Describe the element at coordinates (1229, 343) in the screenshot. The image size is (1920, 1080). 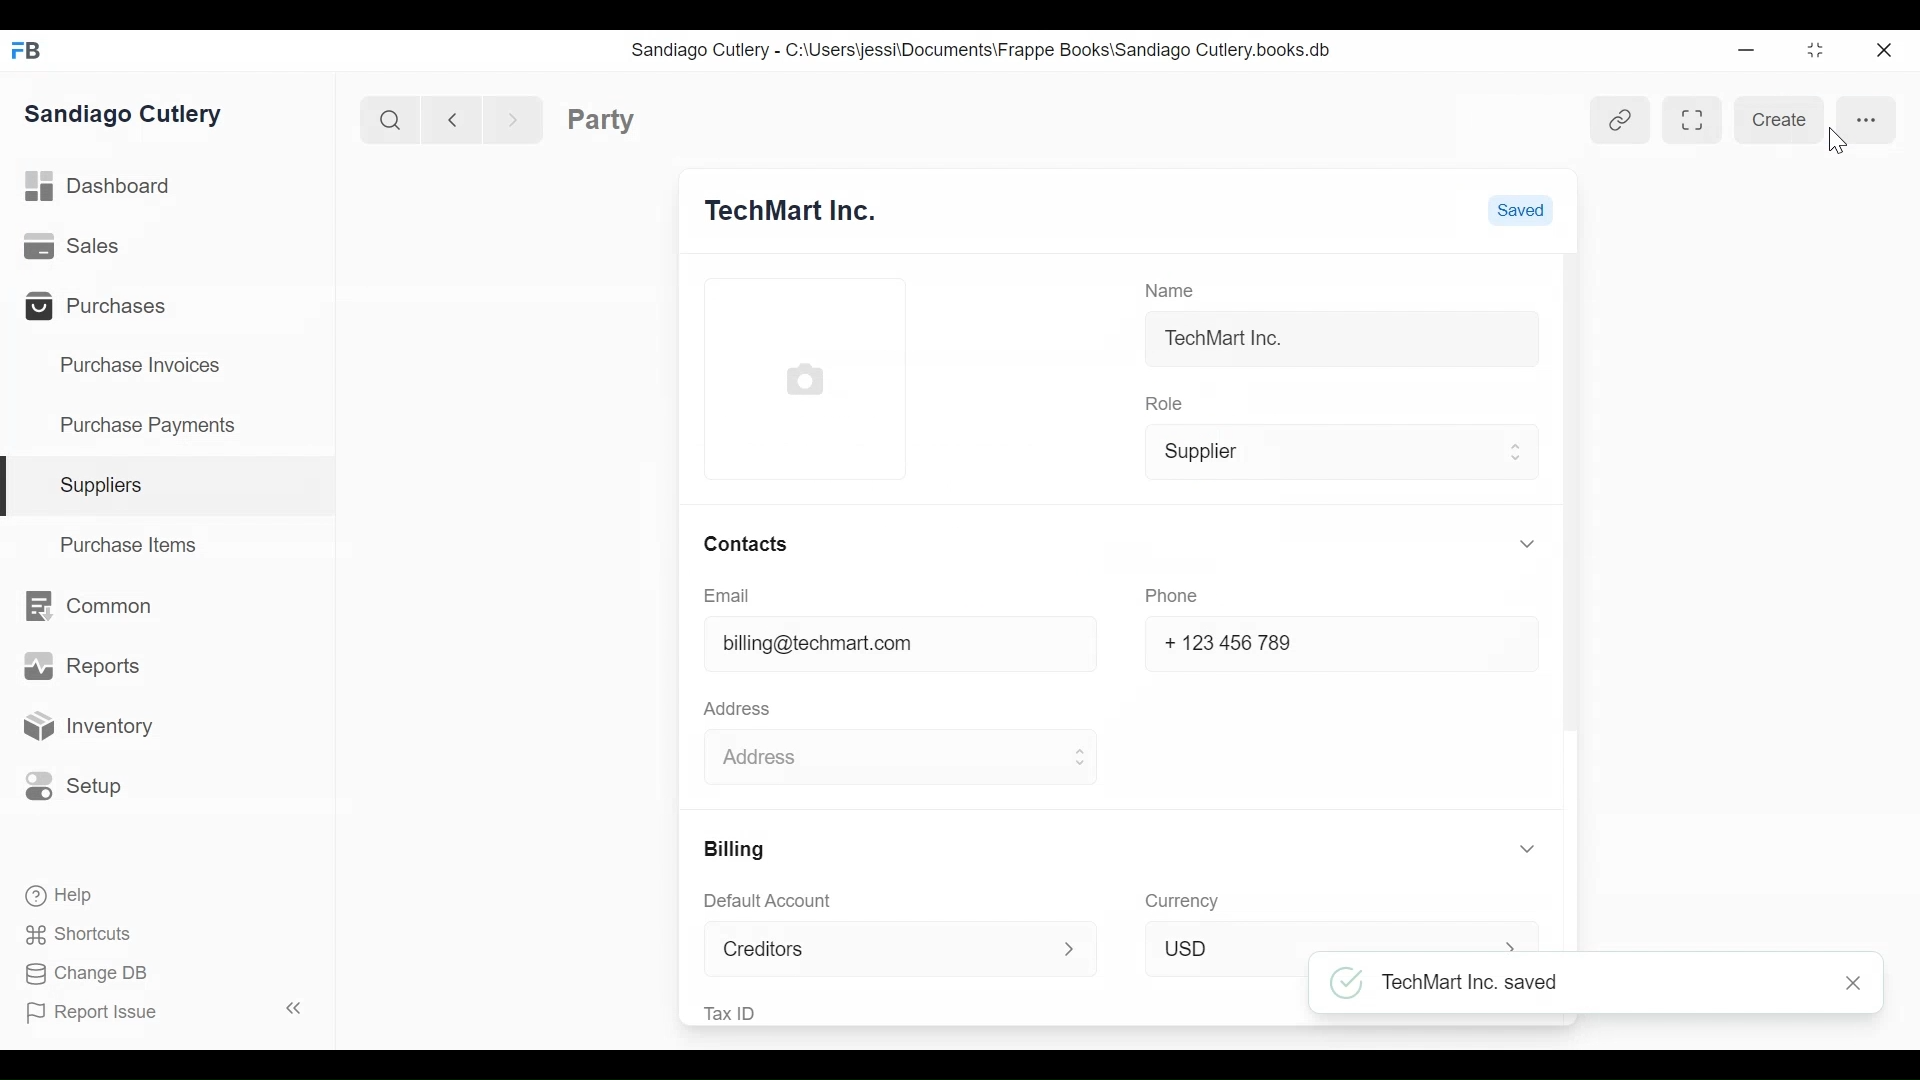
I see `TechMart Inc.` at that location.